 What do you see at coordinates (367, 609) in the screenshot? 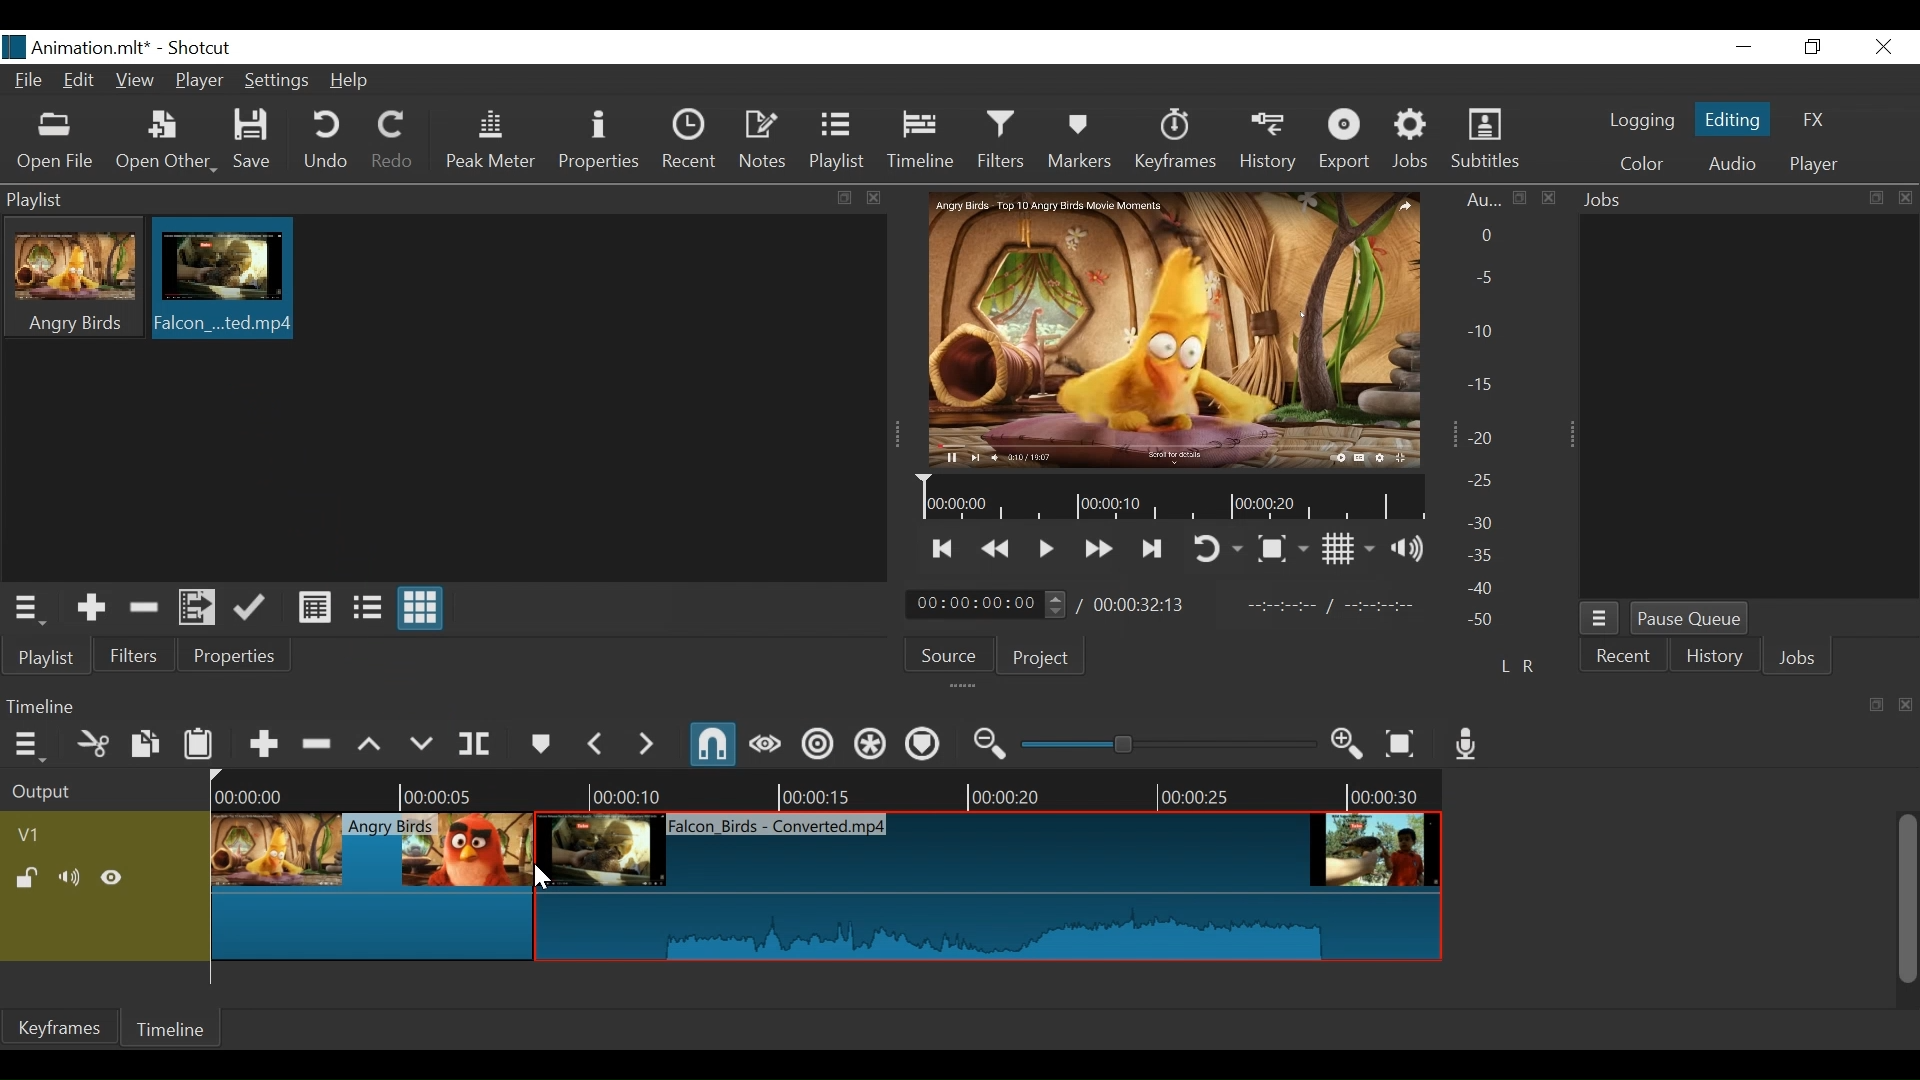
I see `View as File` at bounding box center [367, 609].